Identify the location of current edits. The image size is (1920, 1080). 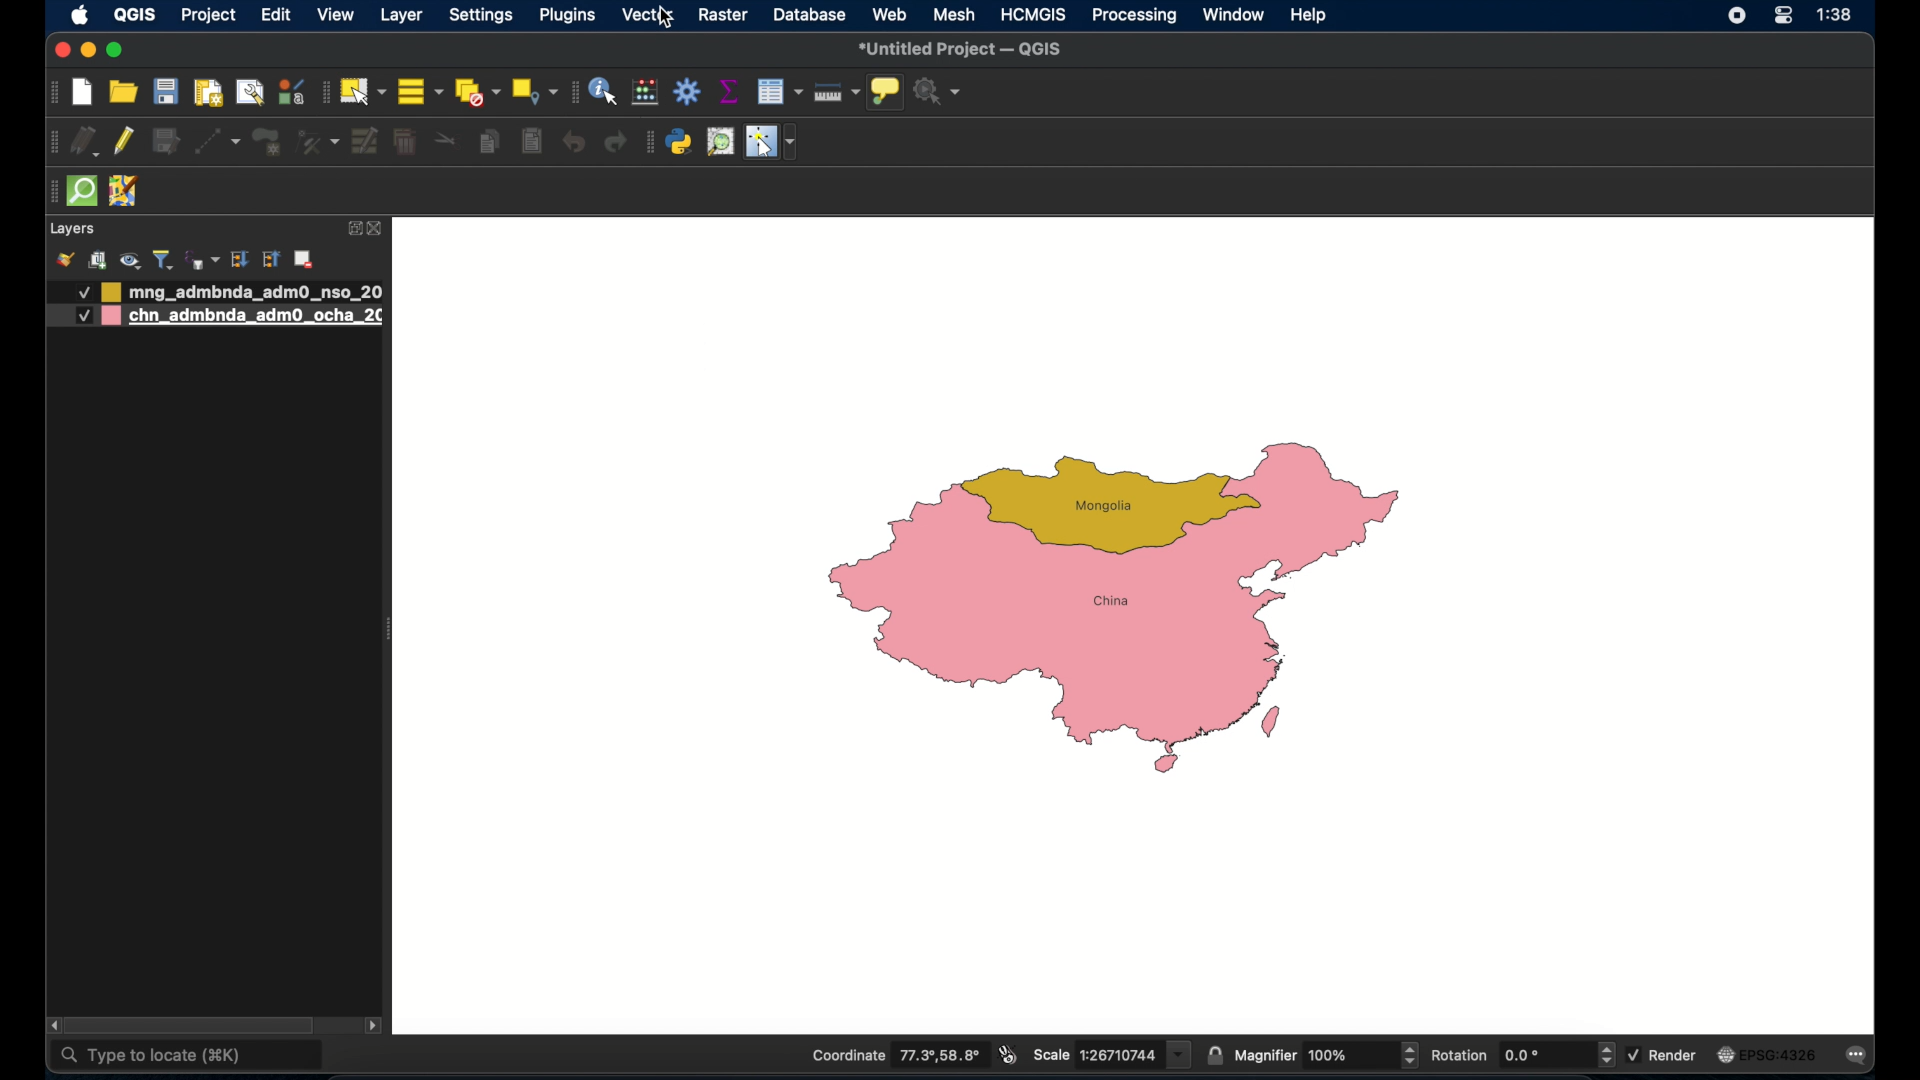
(86, 142).